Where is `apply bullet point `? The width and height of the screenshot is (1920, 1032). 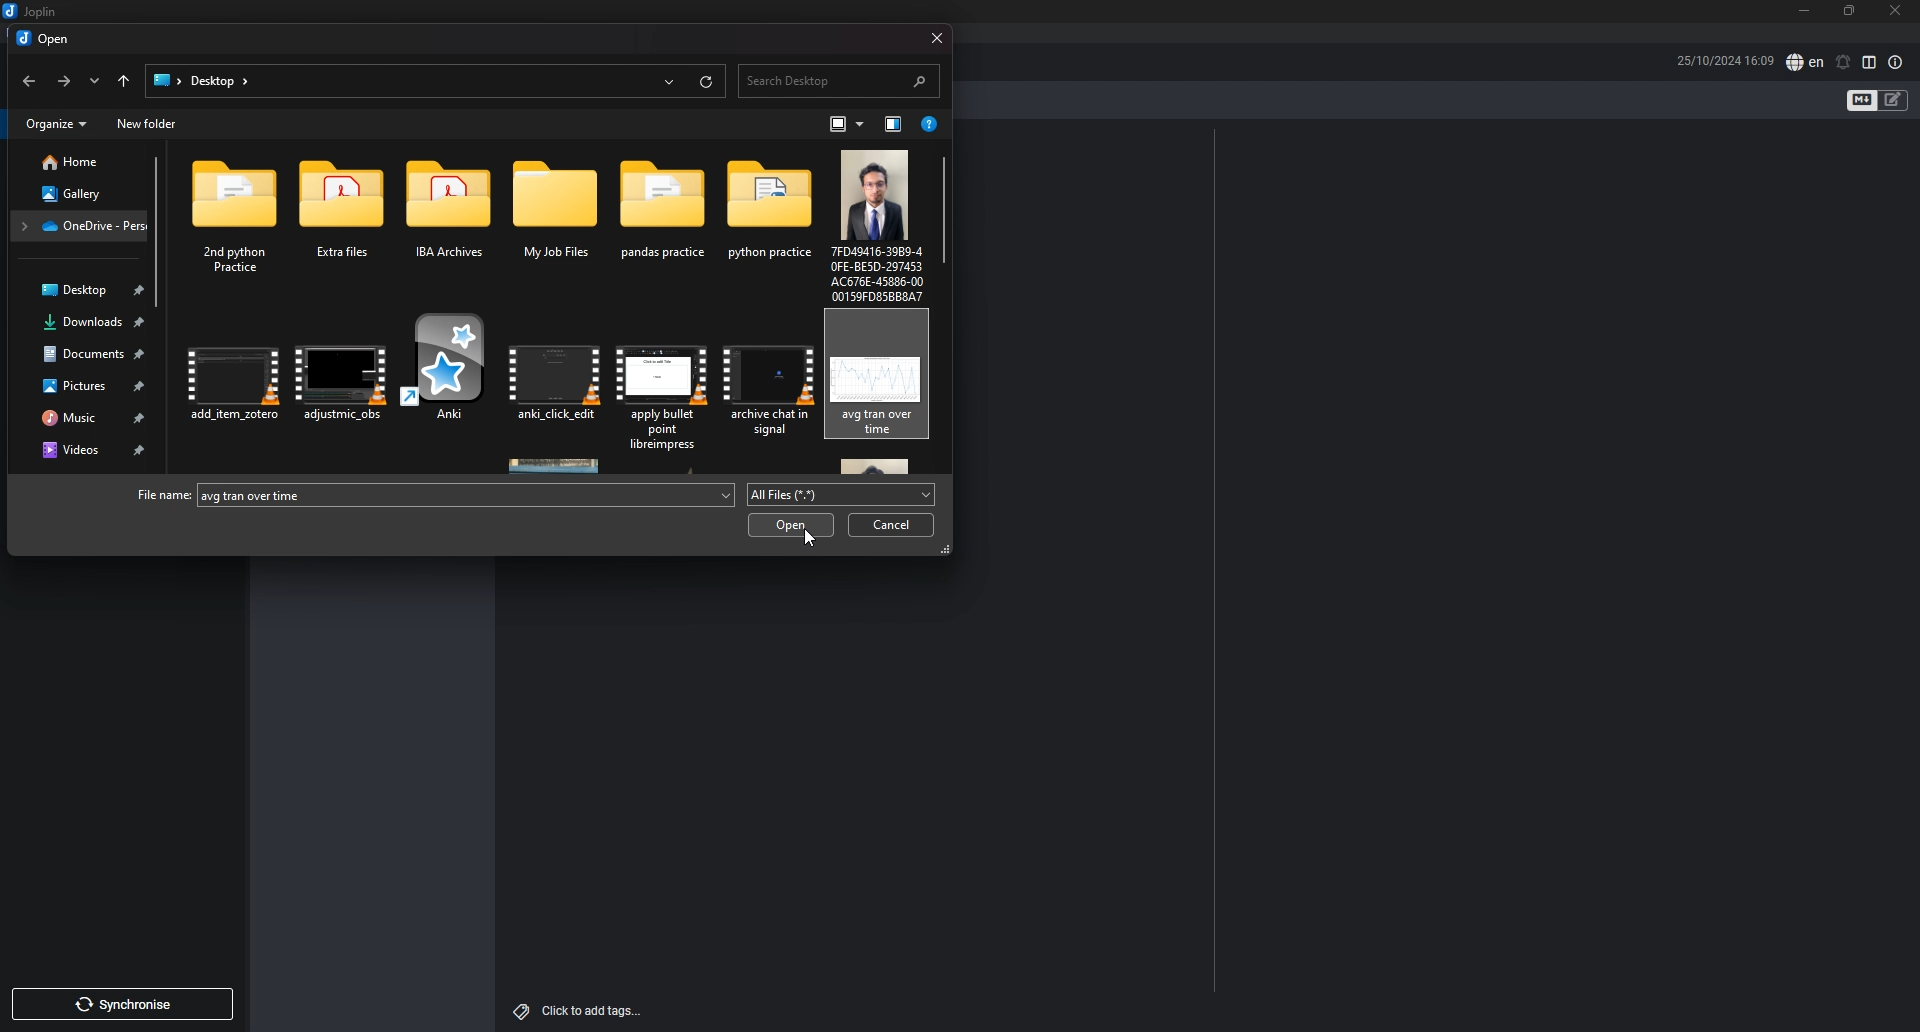 apply bullet point  is located at coordinates (662, 388).